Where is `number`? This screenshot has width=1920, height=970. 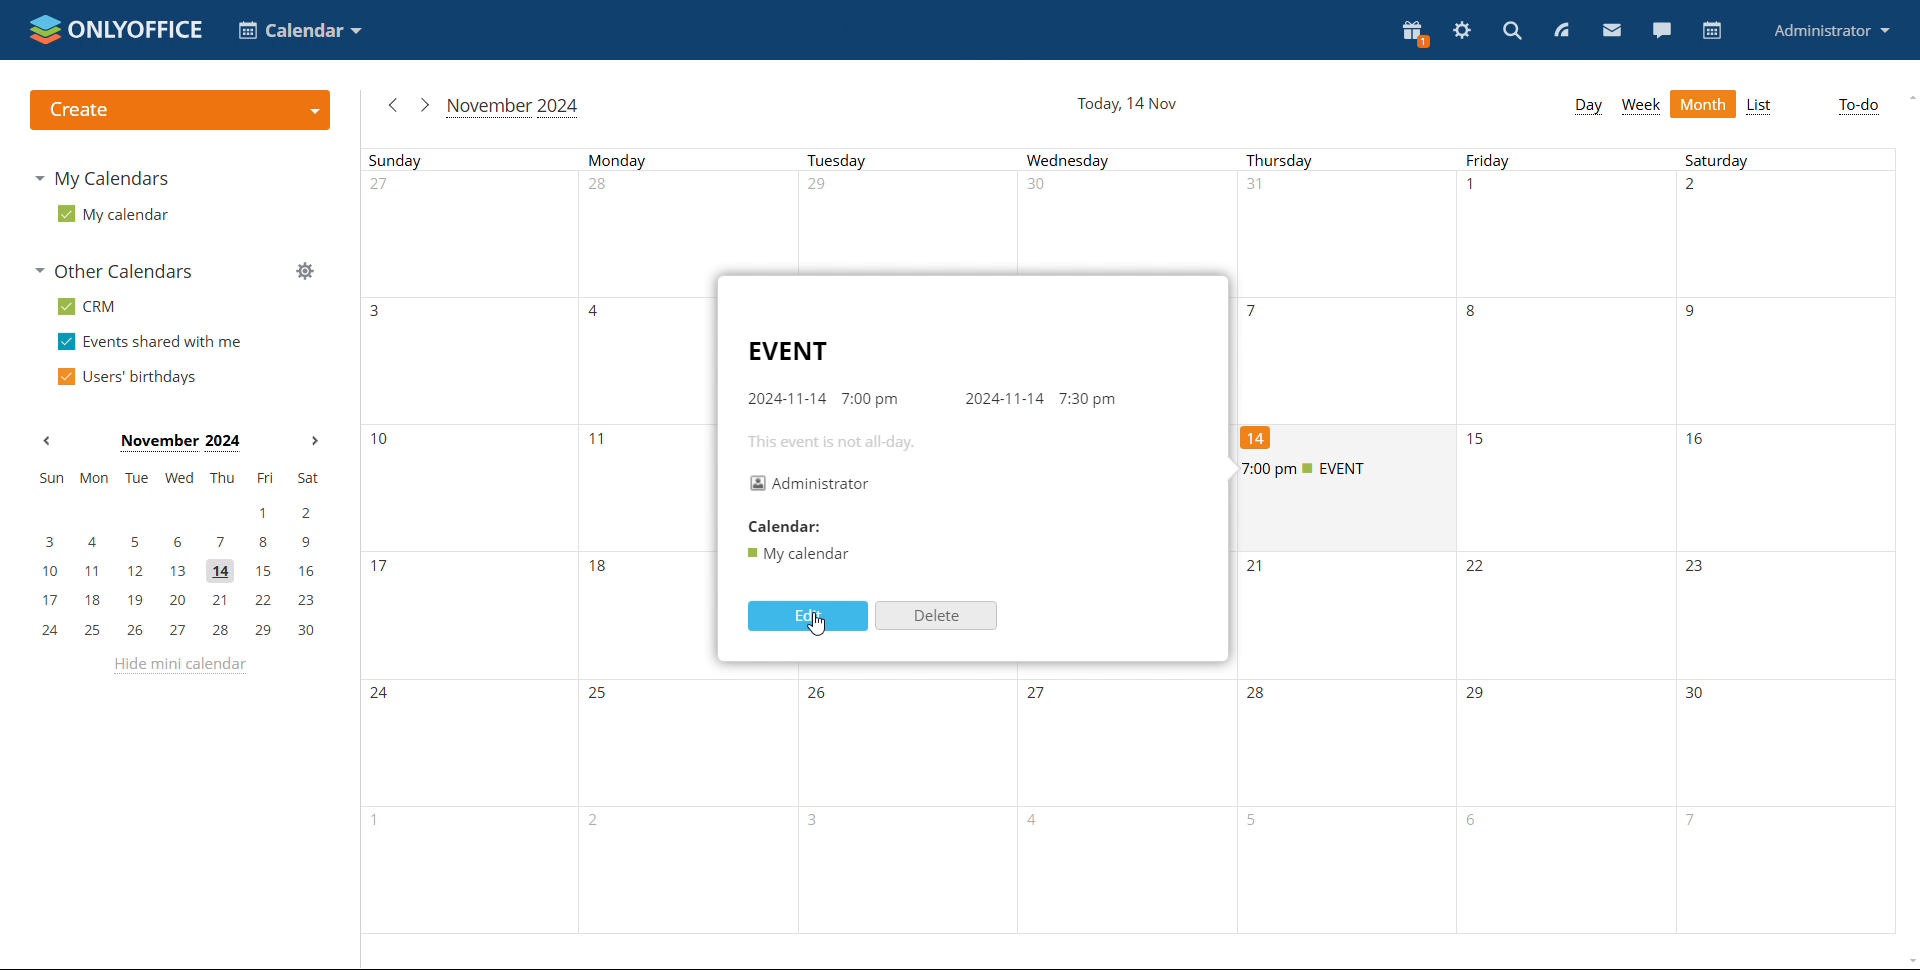
number is located at coordinates (822, 696).